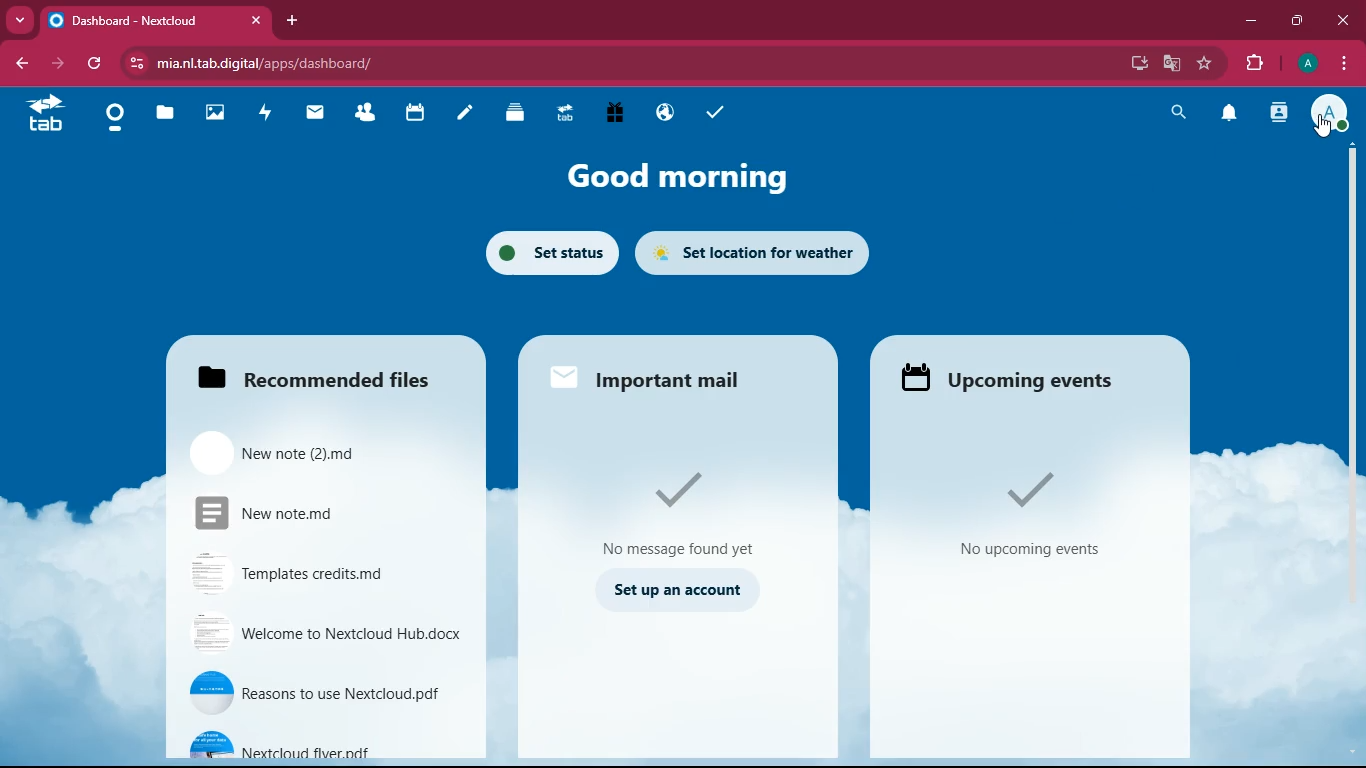 This screenshot has width=1366, height=768. Describe the element at coordinates (1348, 377) in the screenshot. I see `Vertical scrollbar` at that location.